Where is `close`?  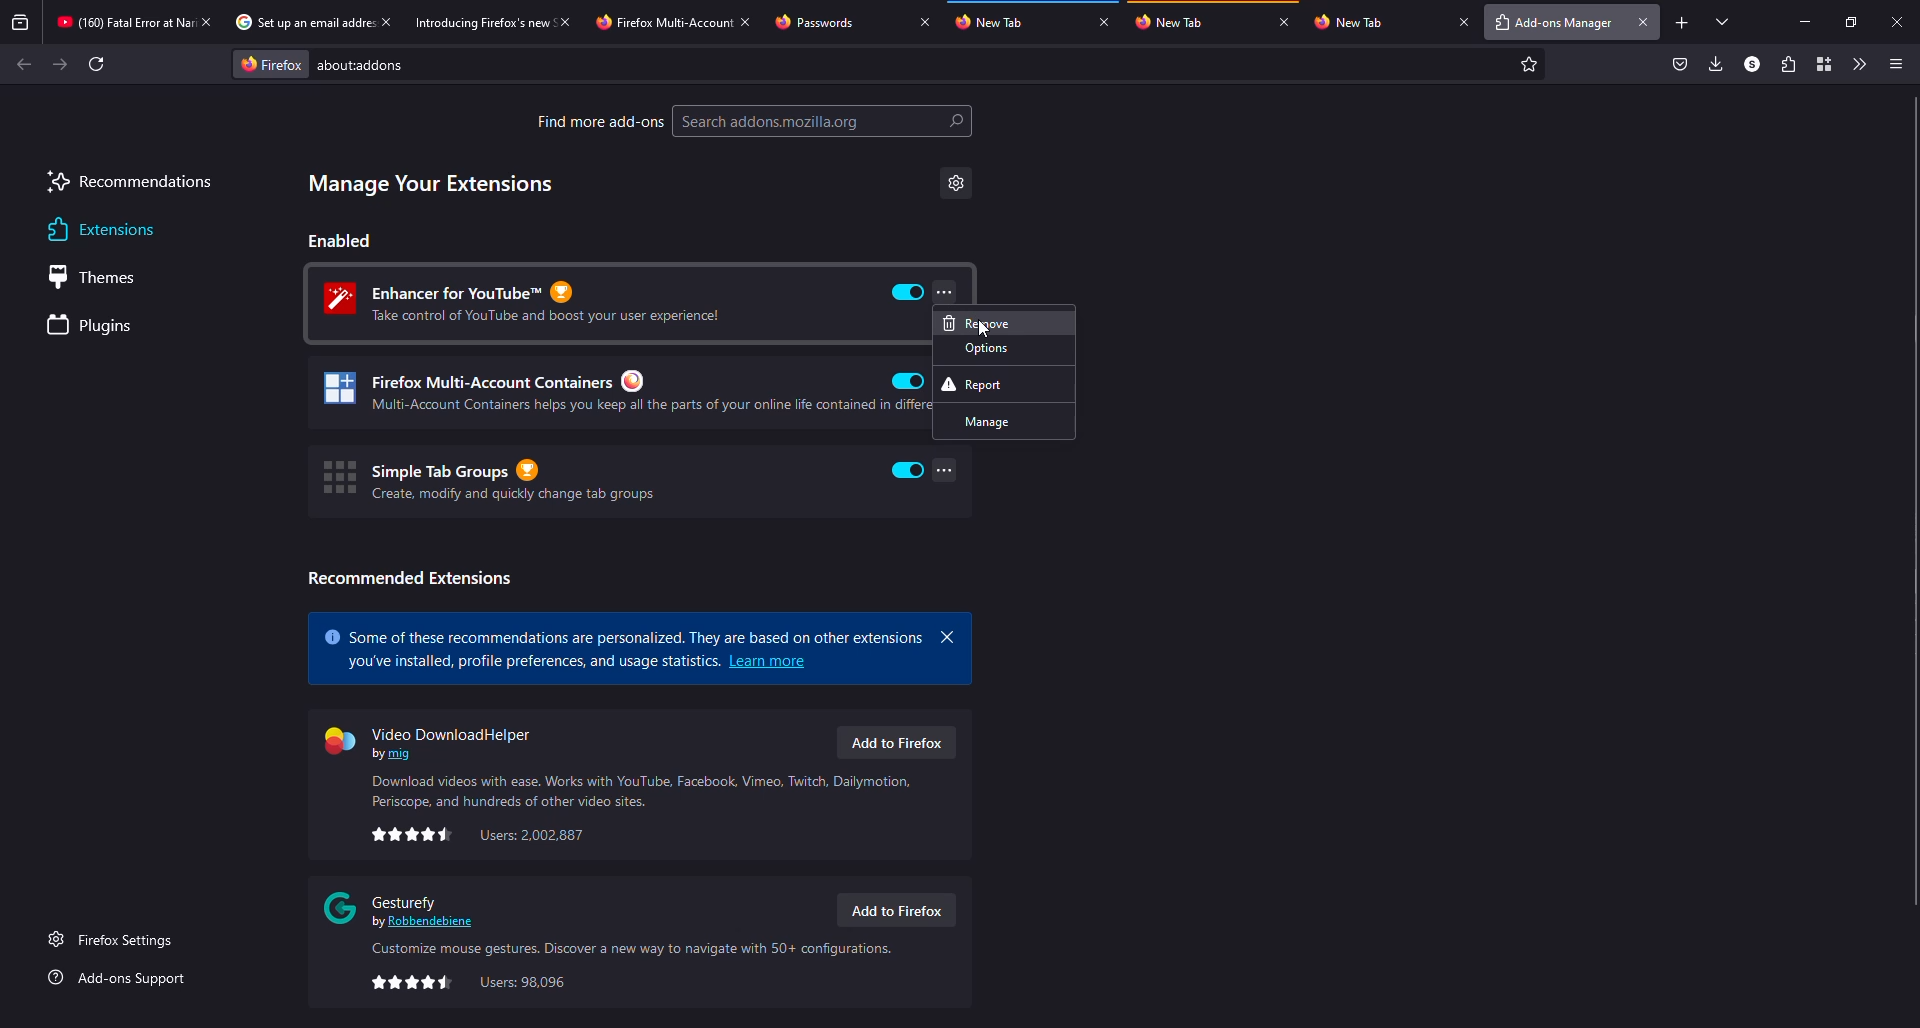 close is located at coordinates (386, 21).